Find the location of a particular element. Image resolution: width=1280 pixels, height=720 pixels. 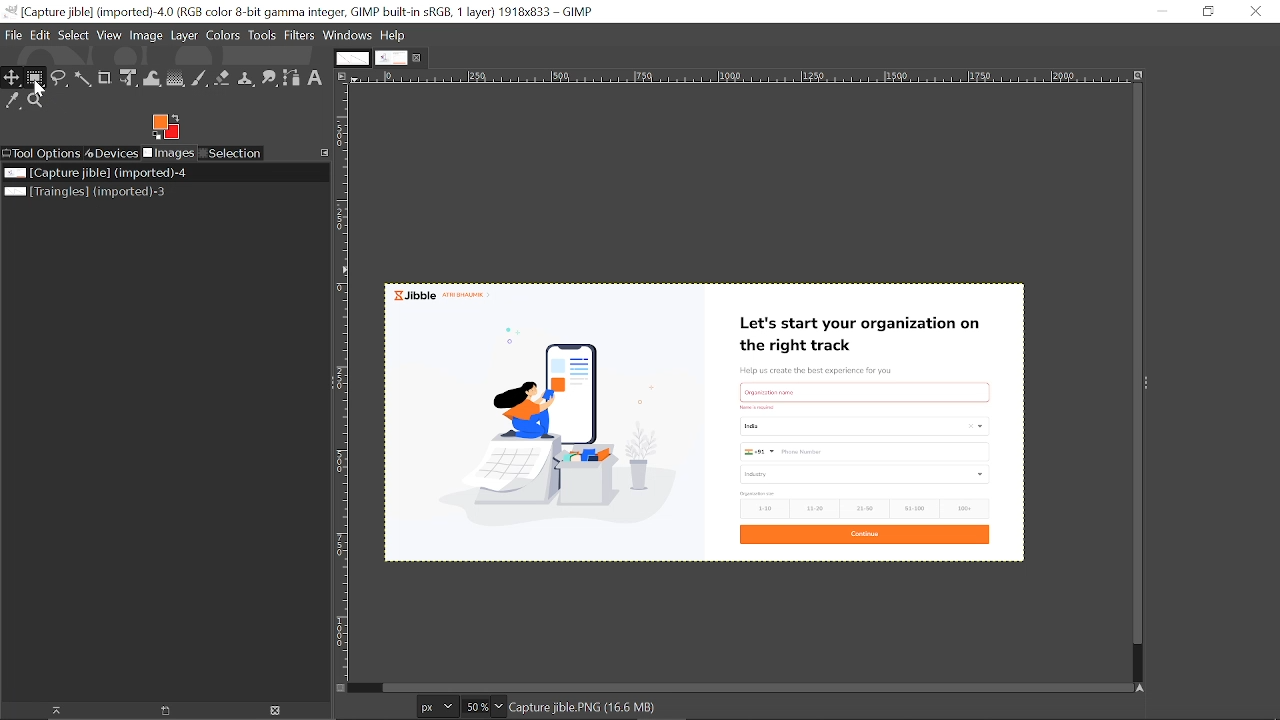

Current window is located at coordinates (303, 11).